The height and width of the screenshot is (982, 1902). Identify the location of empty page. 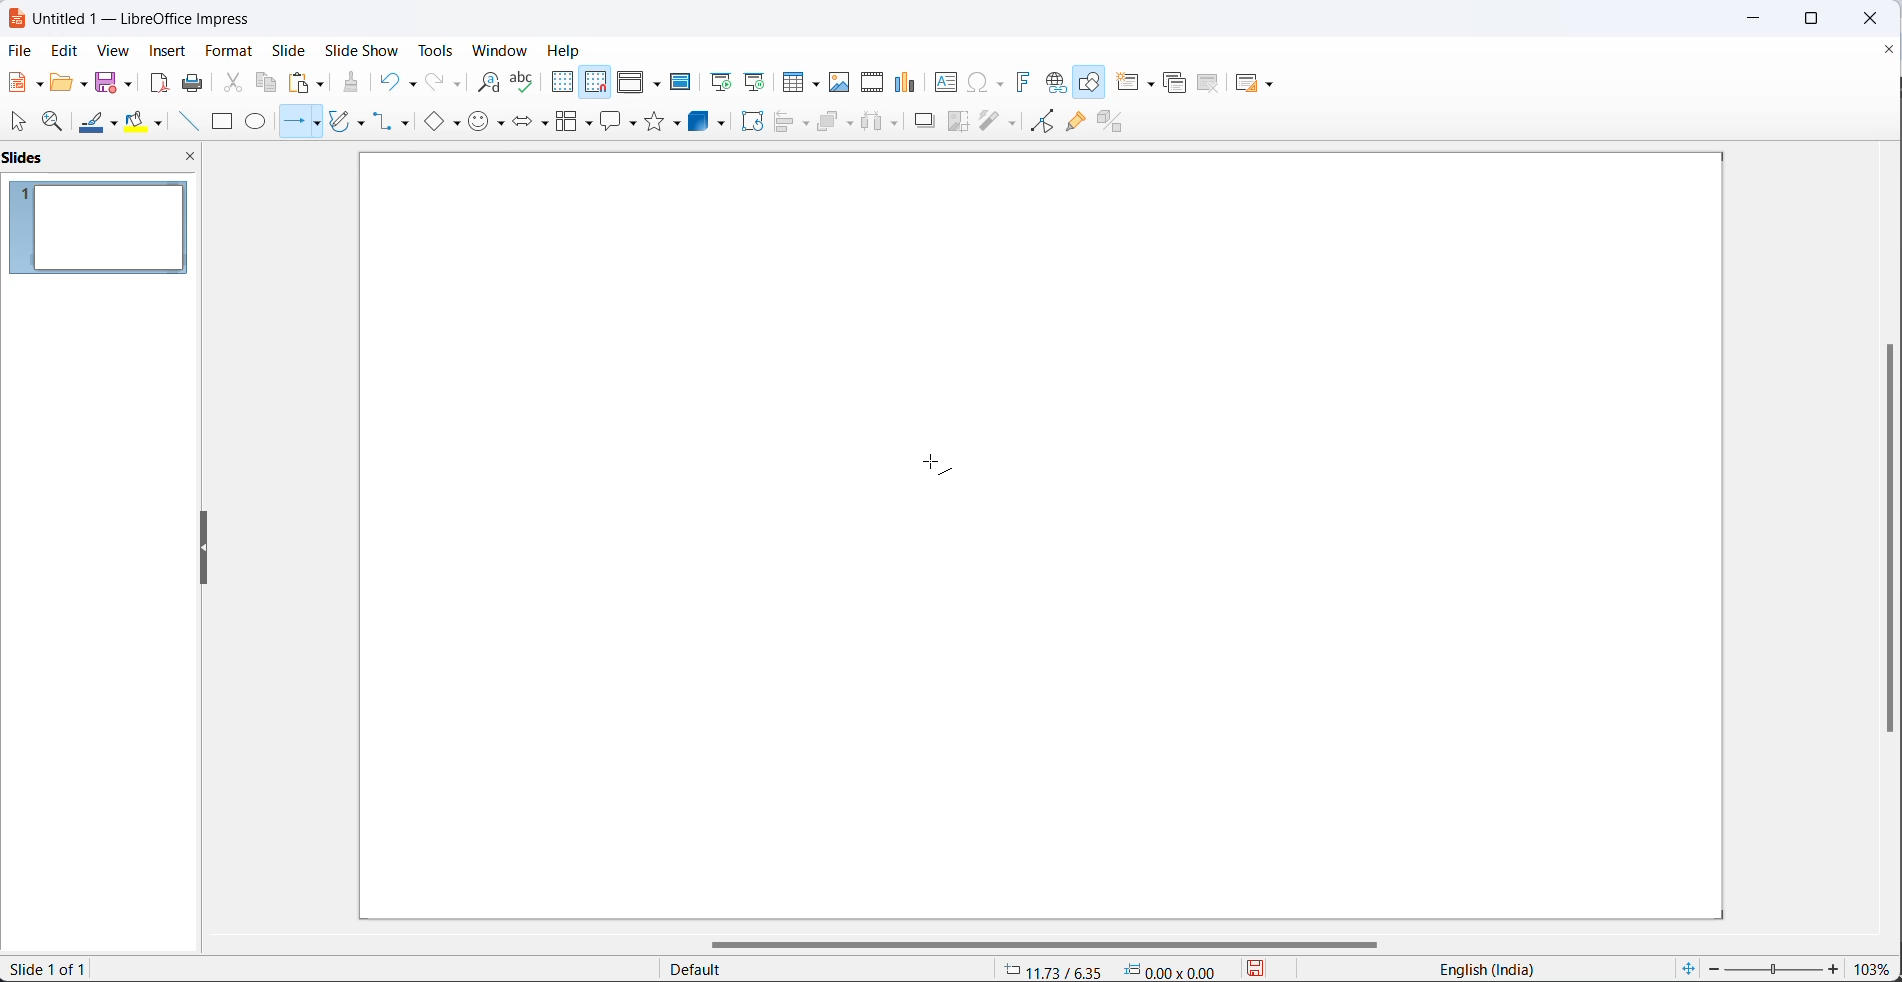
(1038, 535).